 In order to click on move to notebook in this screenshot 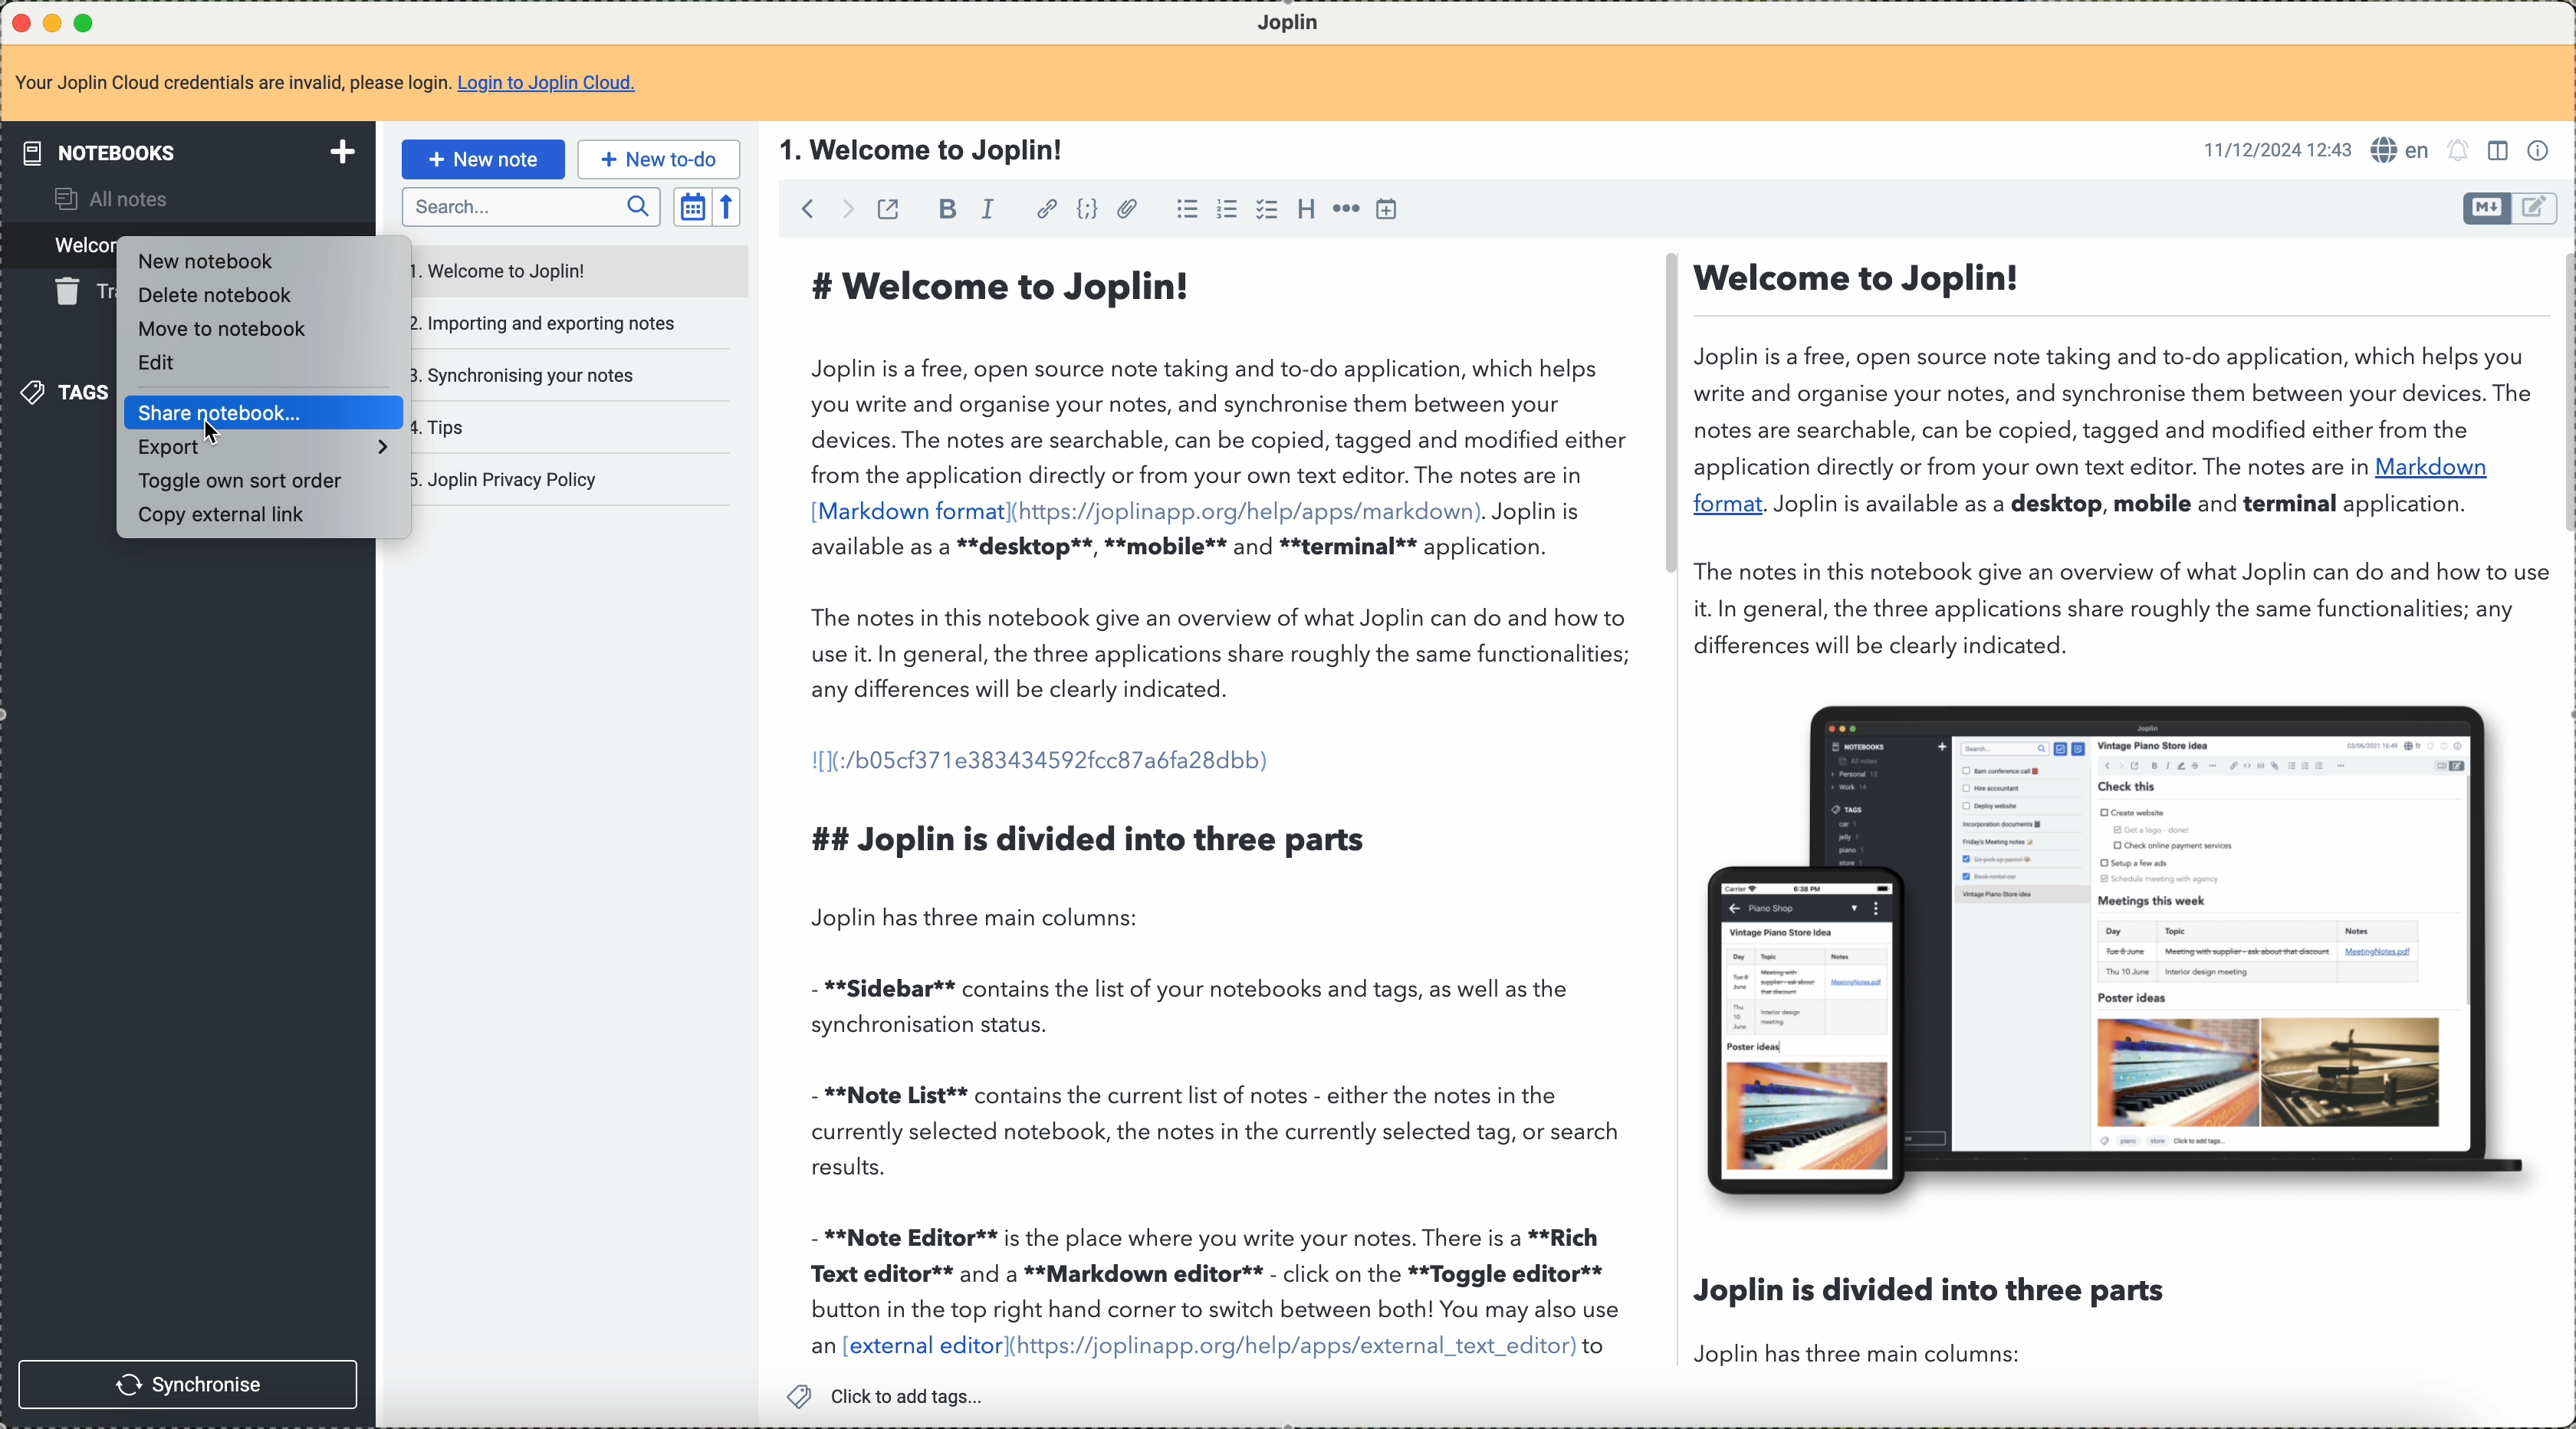, I will do `click(222, 327)`.